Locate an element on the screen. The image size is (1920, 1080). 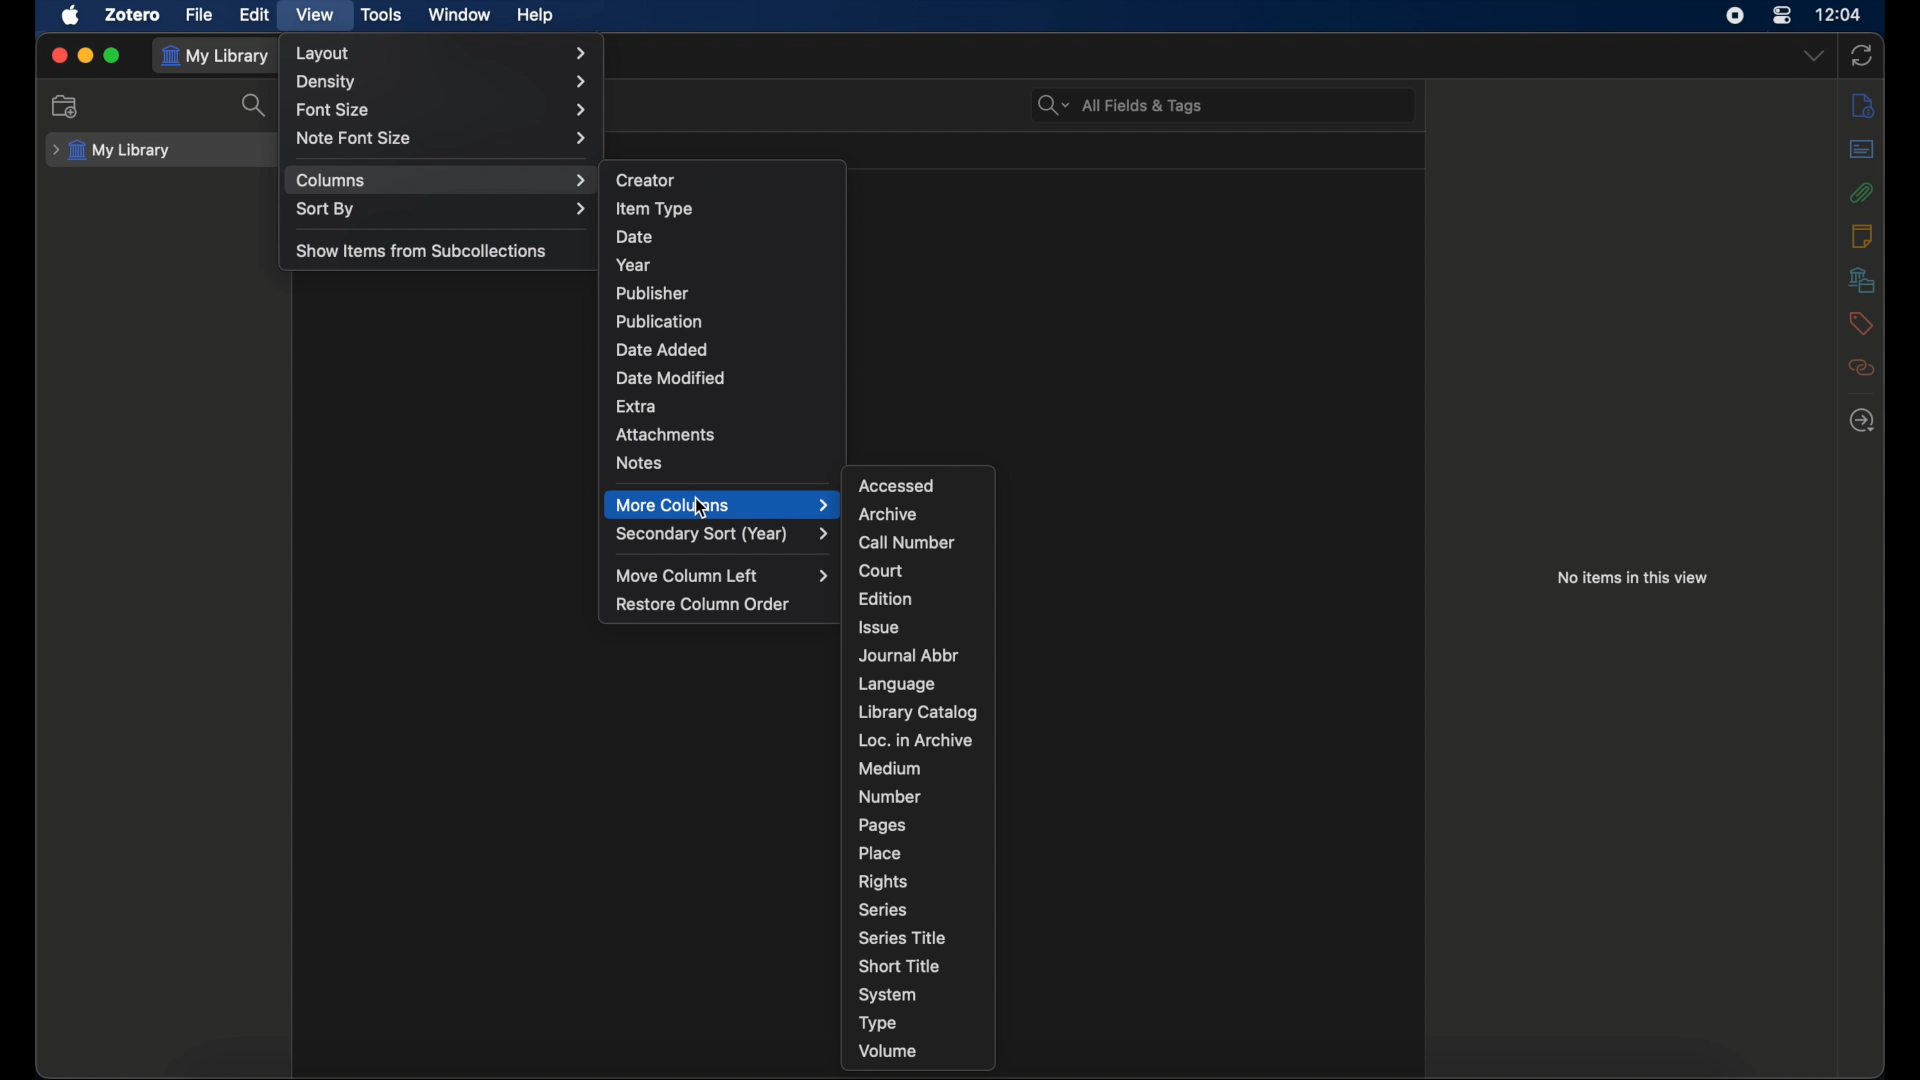
issue is located at coordinates (877, 627).